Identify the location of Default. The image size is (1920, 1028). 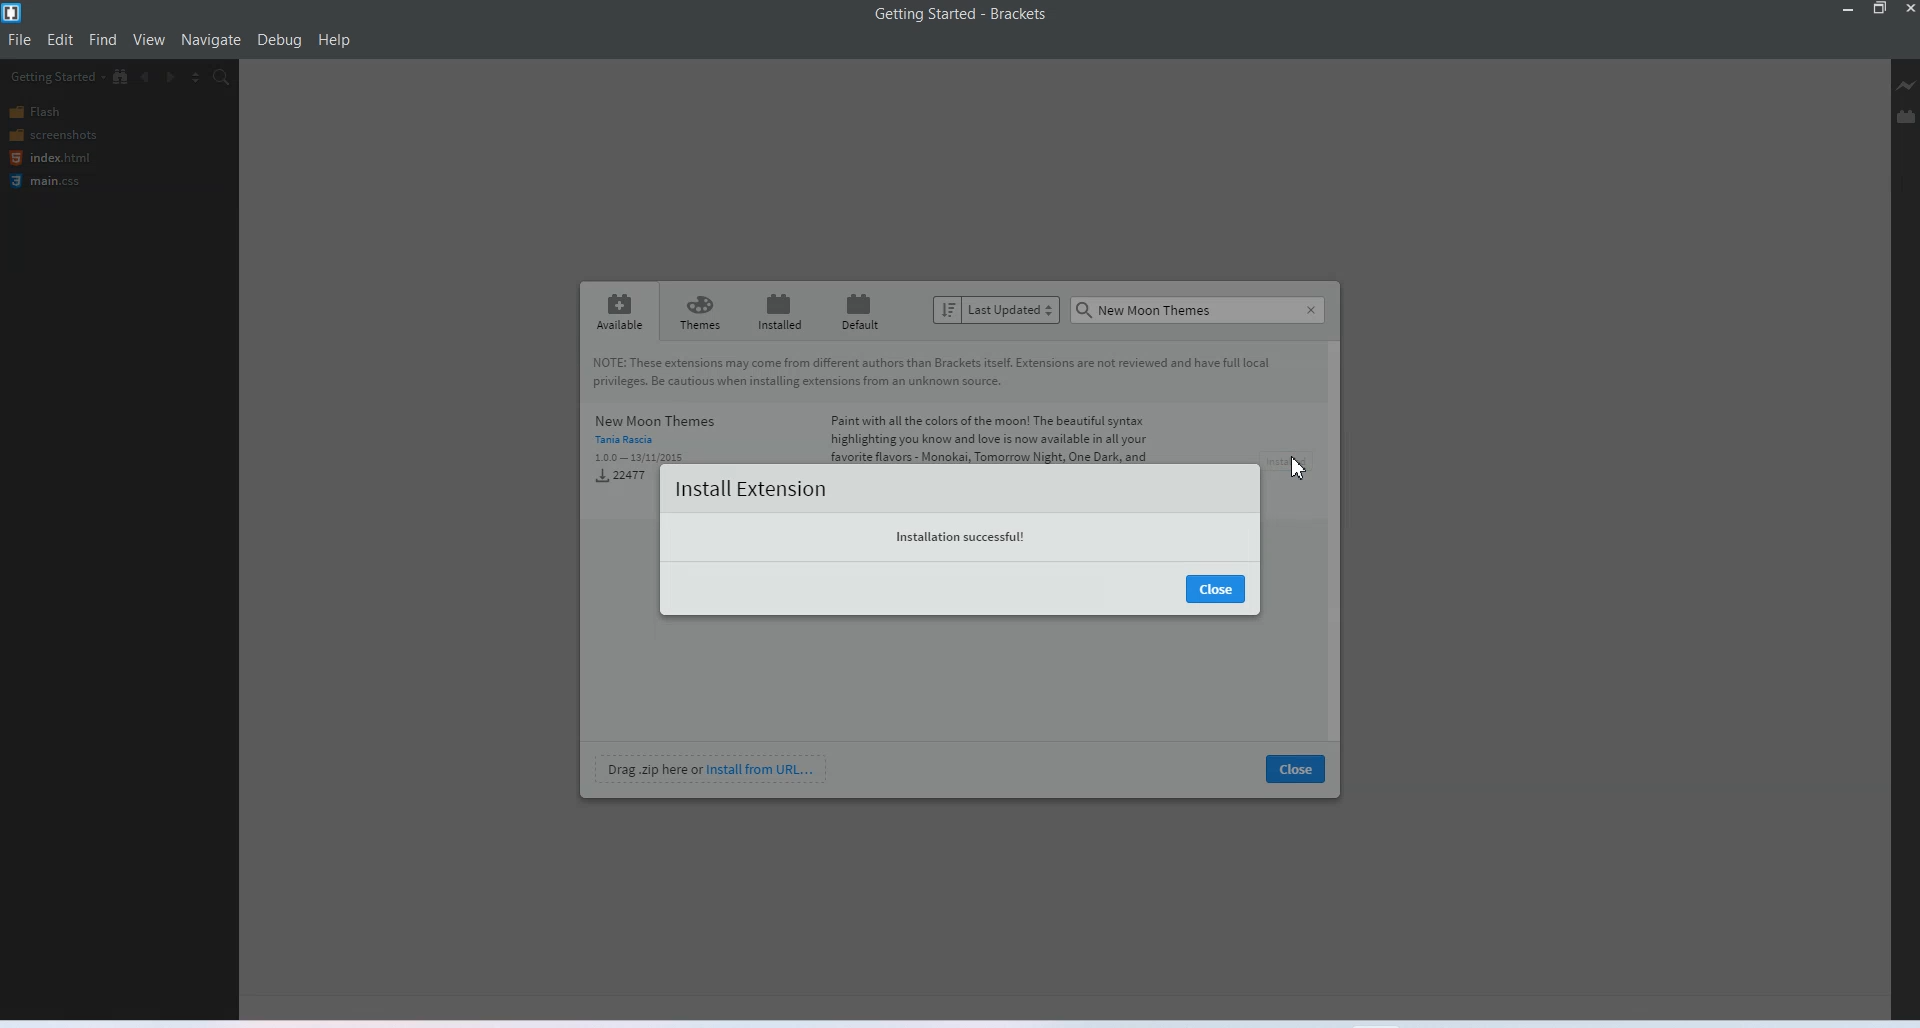
(860, 311).